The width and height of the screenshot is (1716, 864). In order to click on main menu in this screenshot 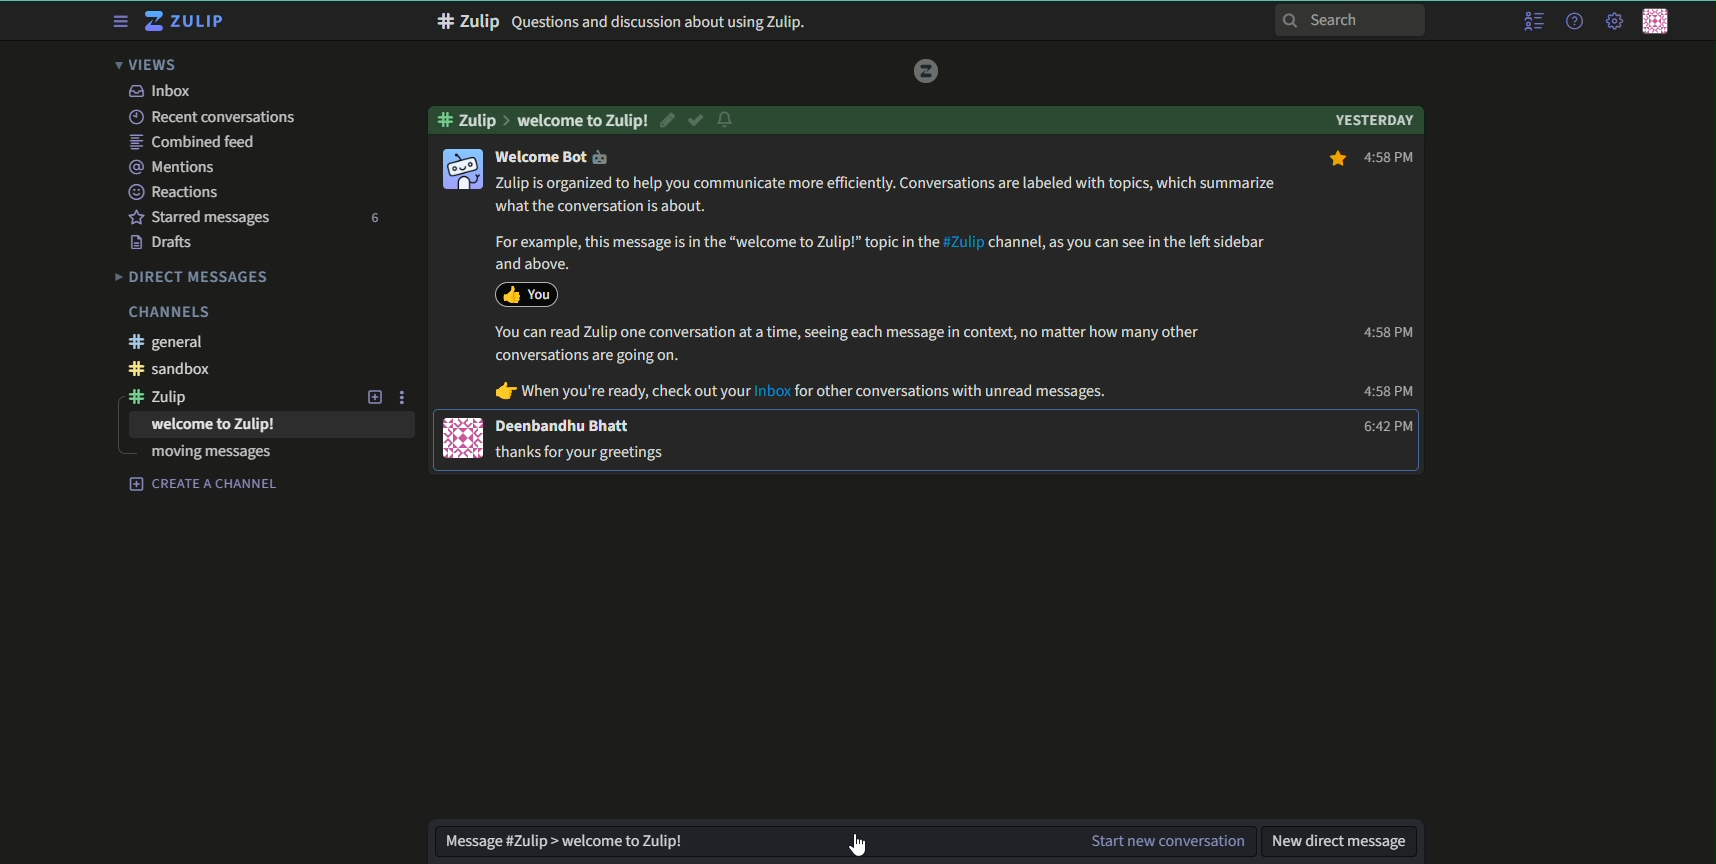, I will do `click(1612, 21)`.